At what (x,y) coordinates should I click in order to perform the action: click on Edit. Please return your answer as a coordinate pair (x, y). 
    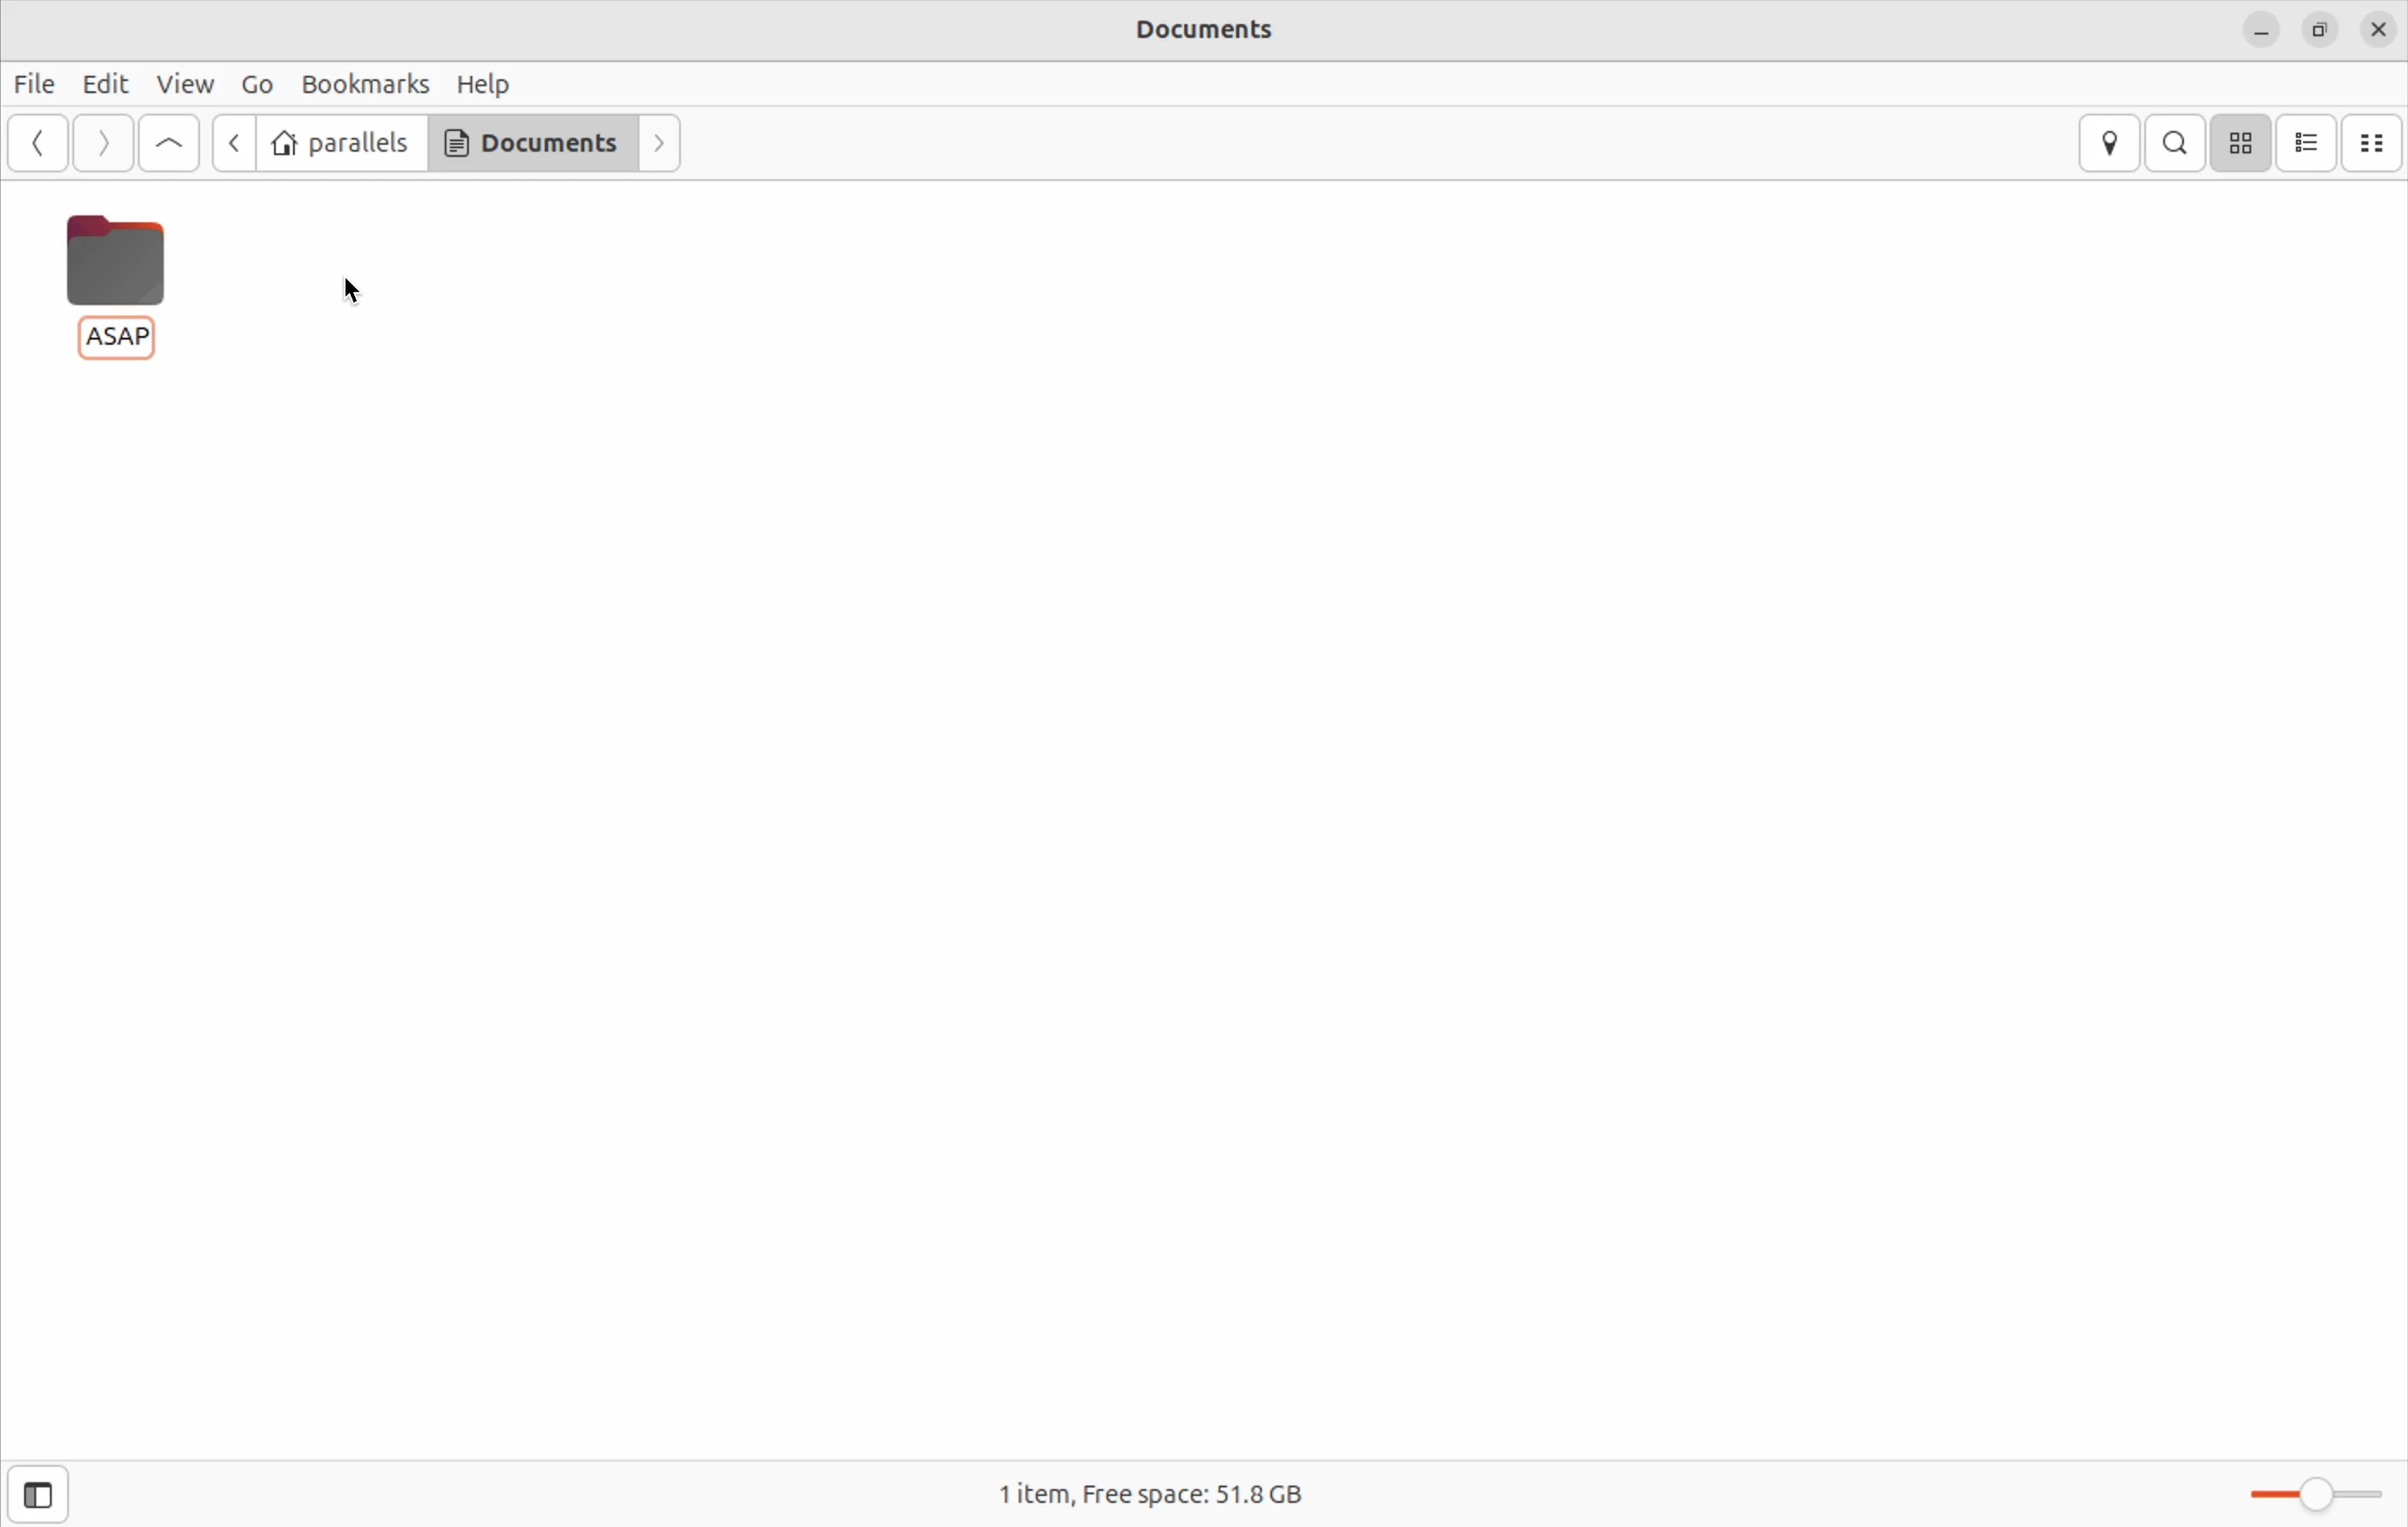
    Looking at the image, I should click on (104, 82).